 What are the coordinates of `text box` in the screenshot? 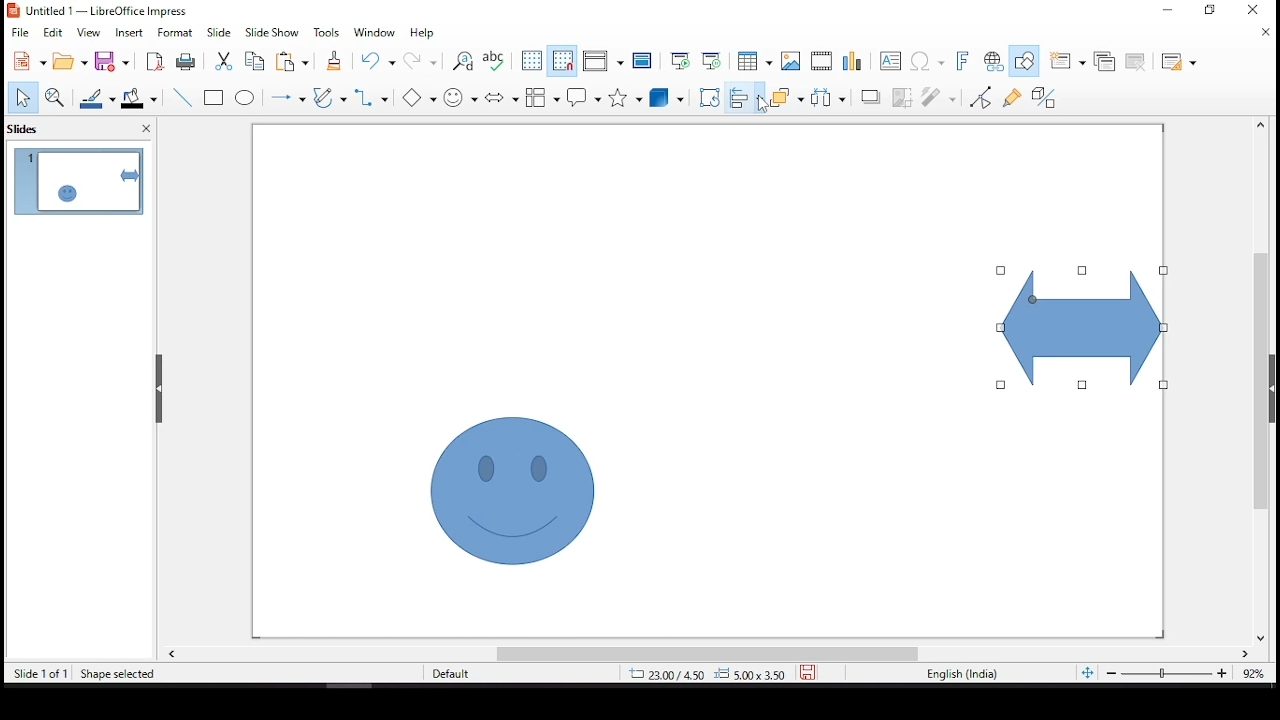 It's located at (893, 63).